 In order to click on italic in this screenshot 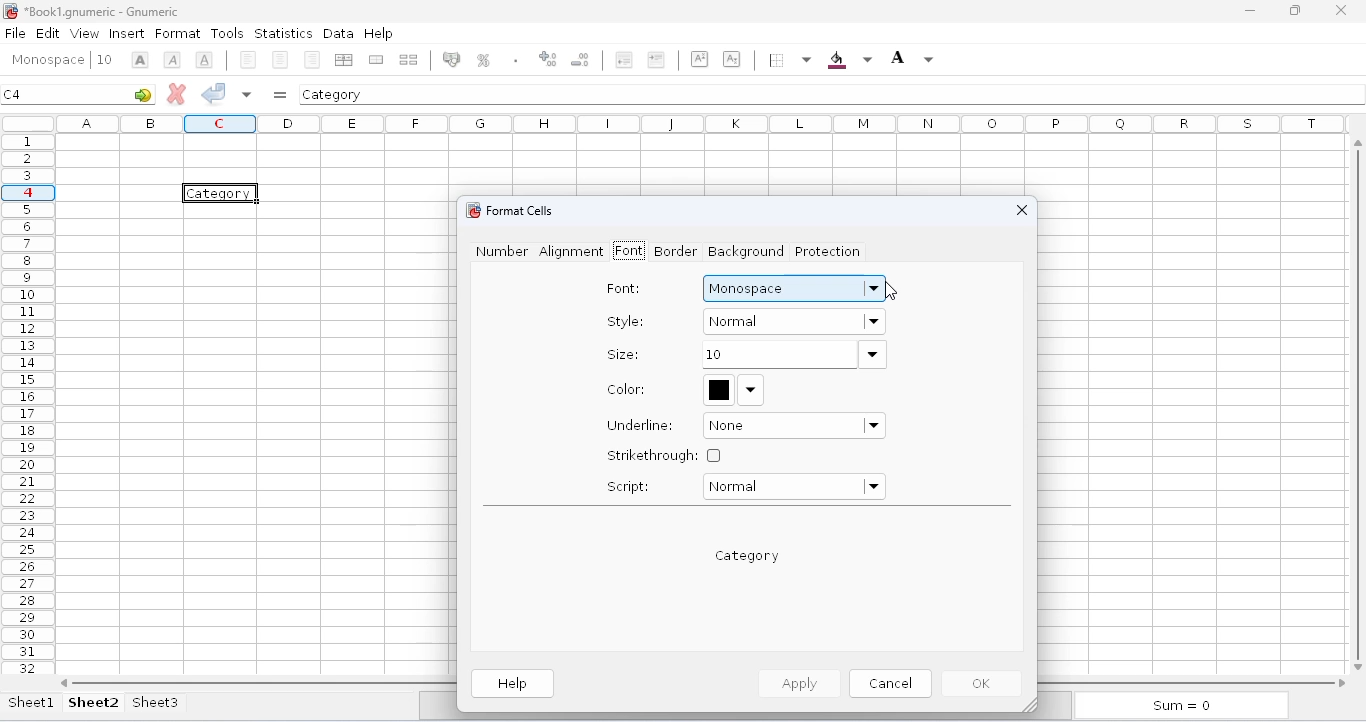, I will do `click(172, 60)`.